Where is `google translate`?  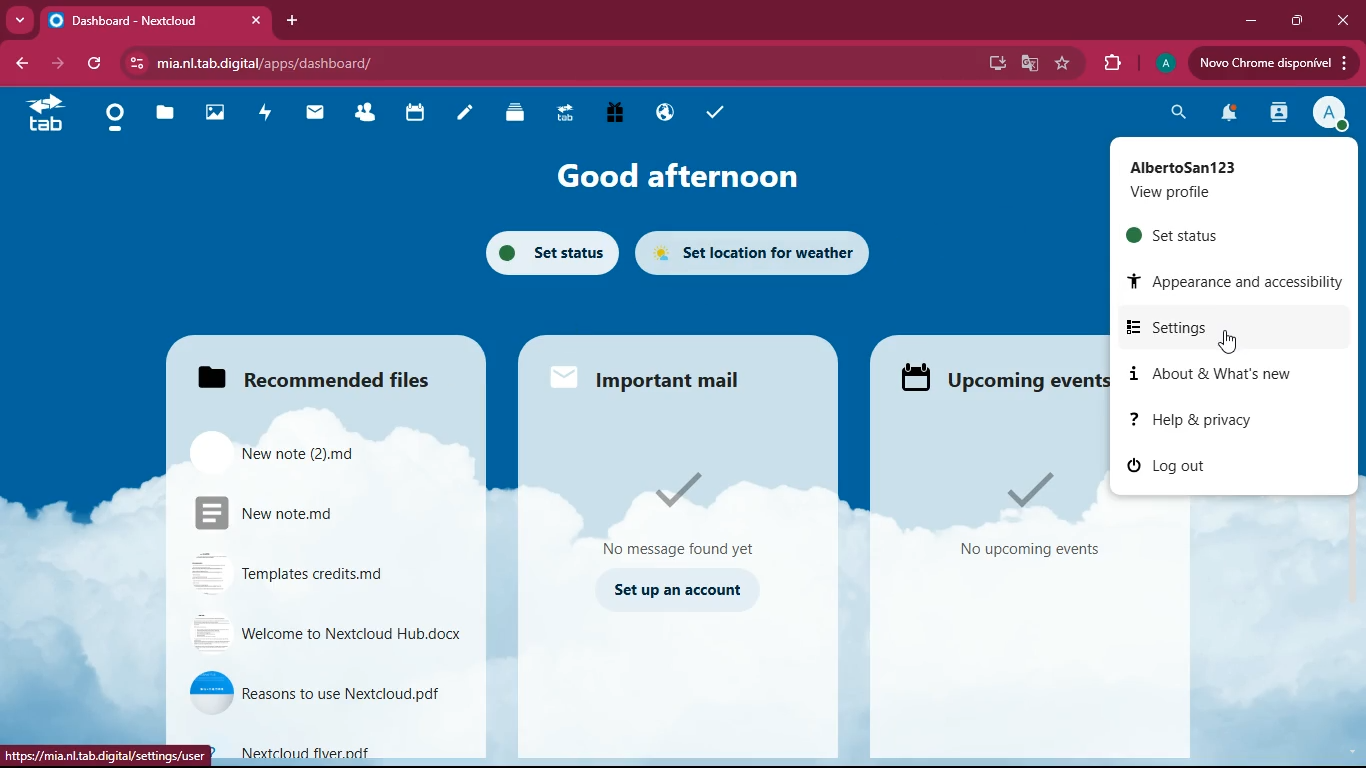
google translate is located at coordinates (1027, 64).